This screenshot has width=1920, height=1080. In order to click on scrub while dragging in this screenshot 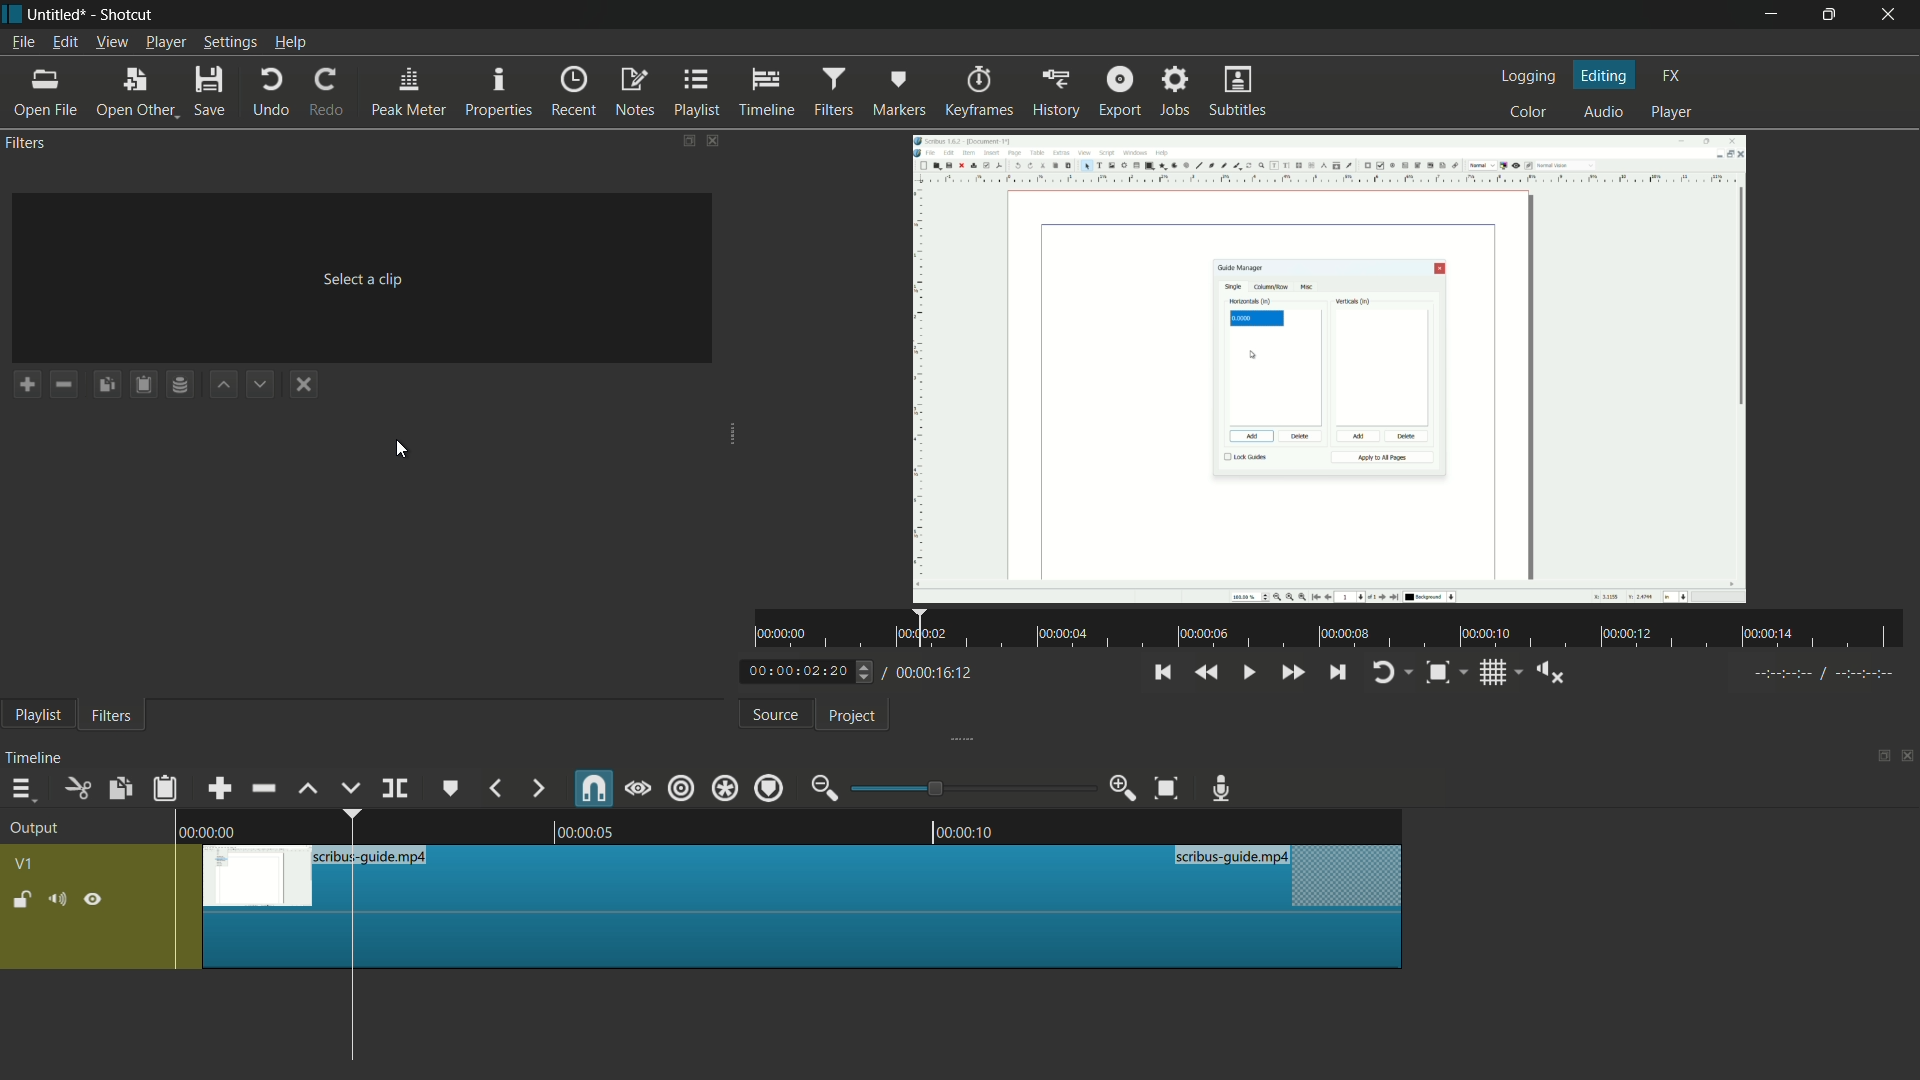, I will do `click(637, 787)`.